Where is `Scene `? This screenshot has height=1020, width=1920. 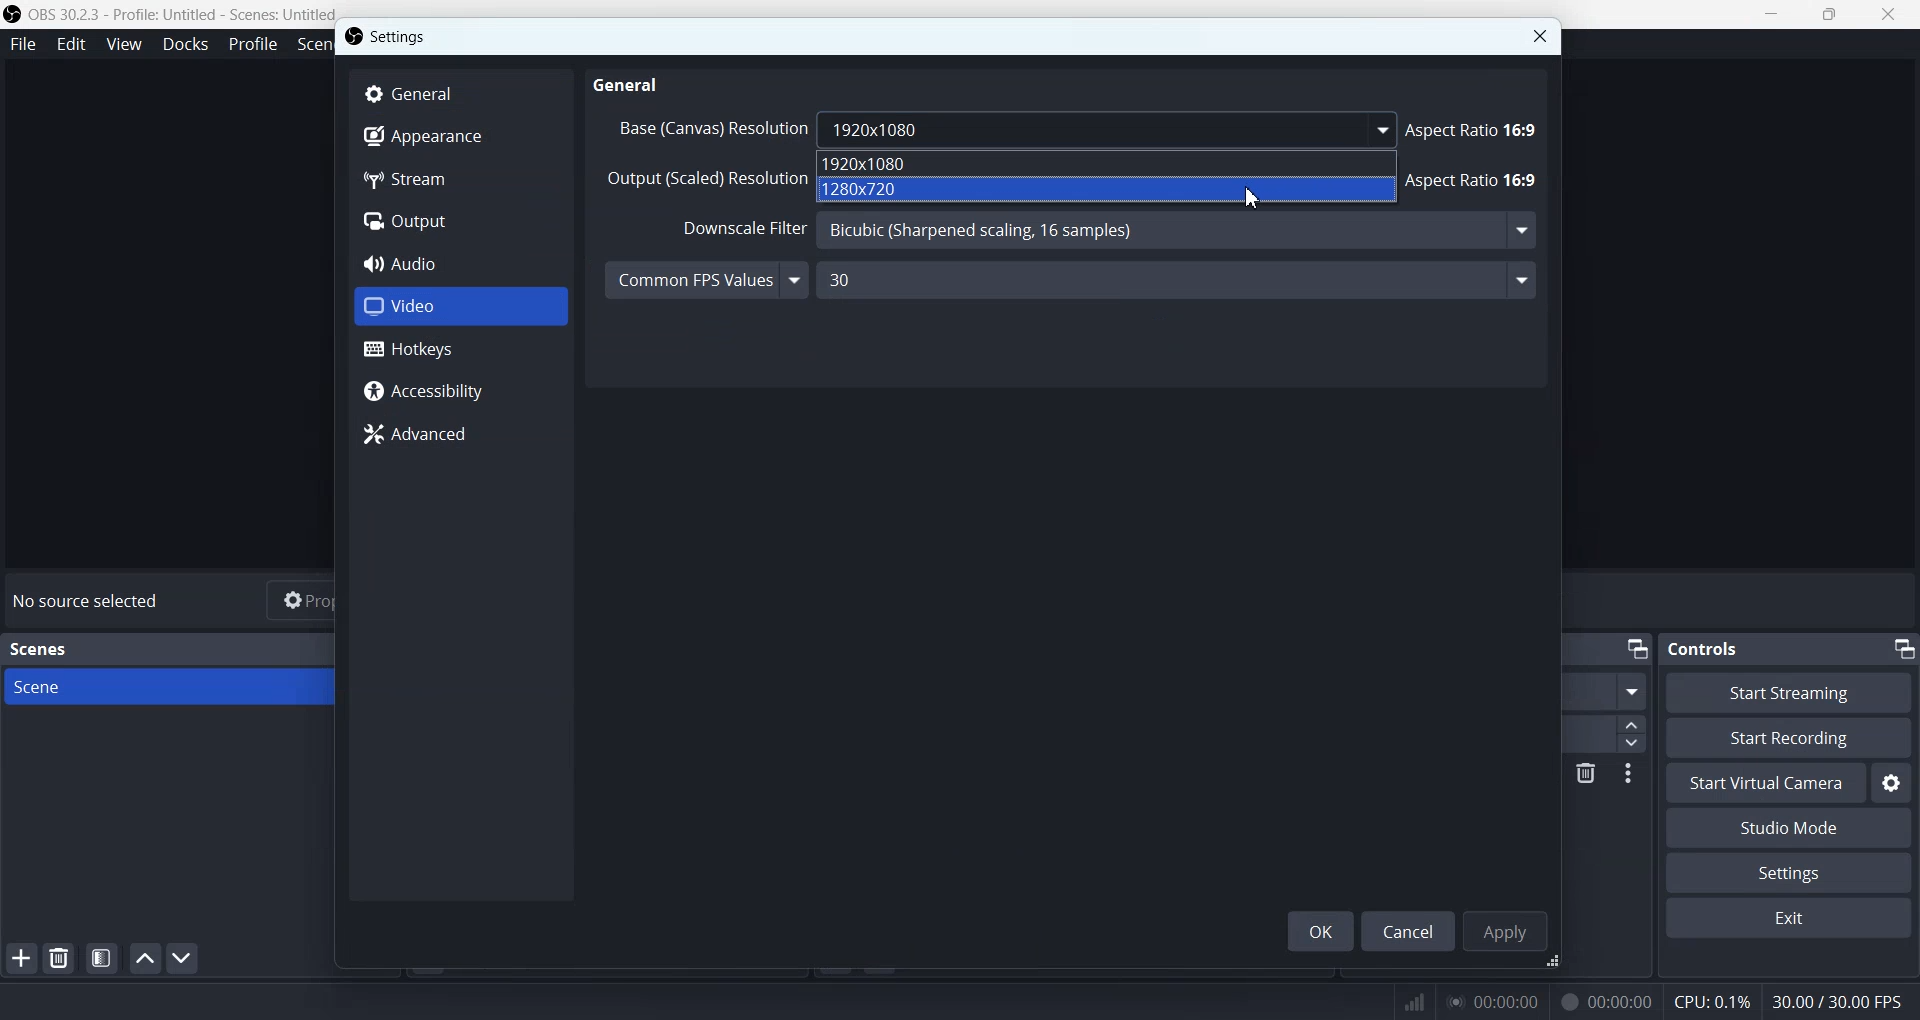
Scene  is located at coordinates (167, 685).